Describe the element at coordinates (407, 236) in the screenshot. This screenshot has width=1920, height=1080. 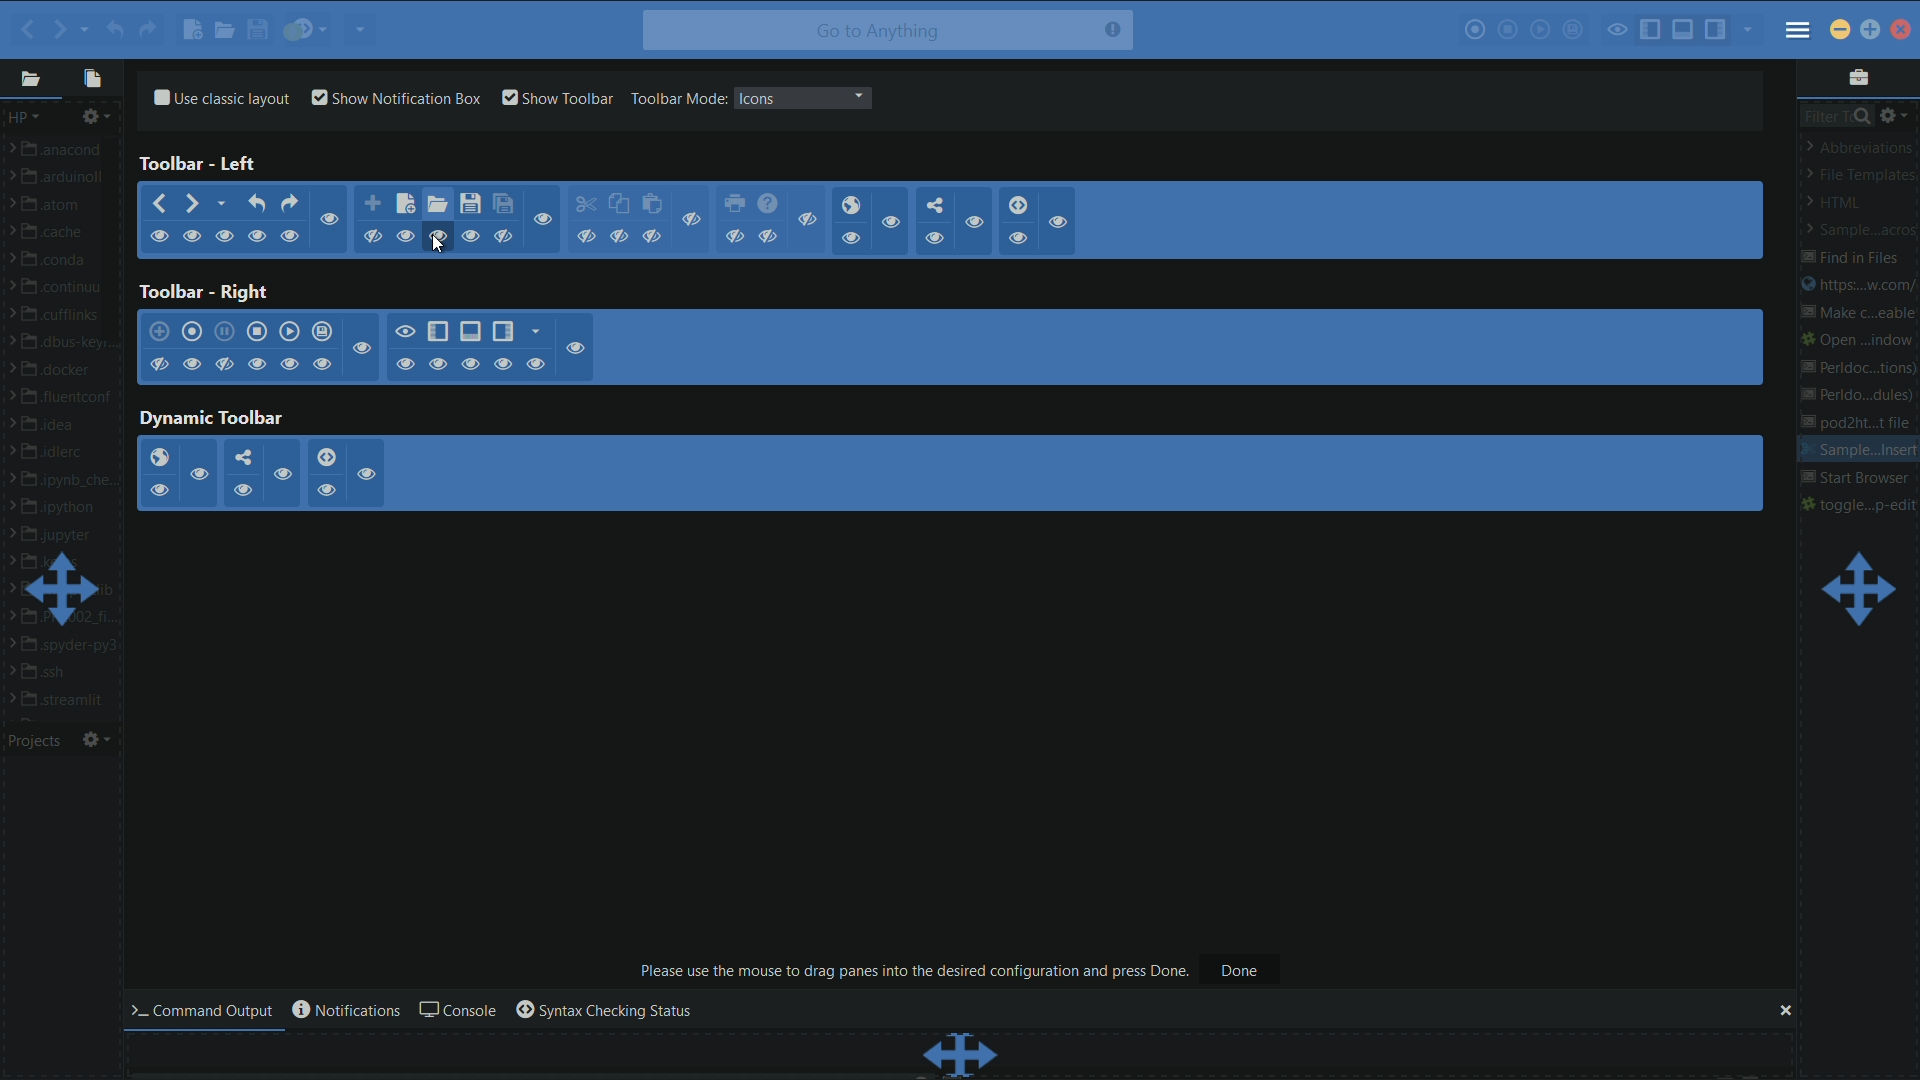
I see `show/hide` at that location.